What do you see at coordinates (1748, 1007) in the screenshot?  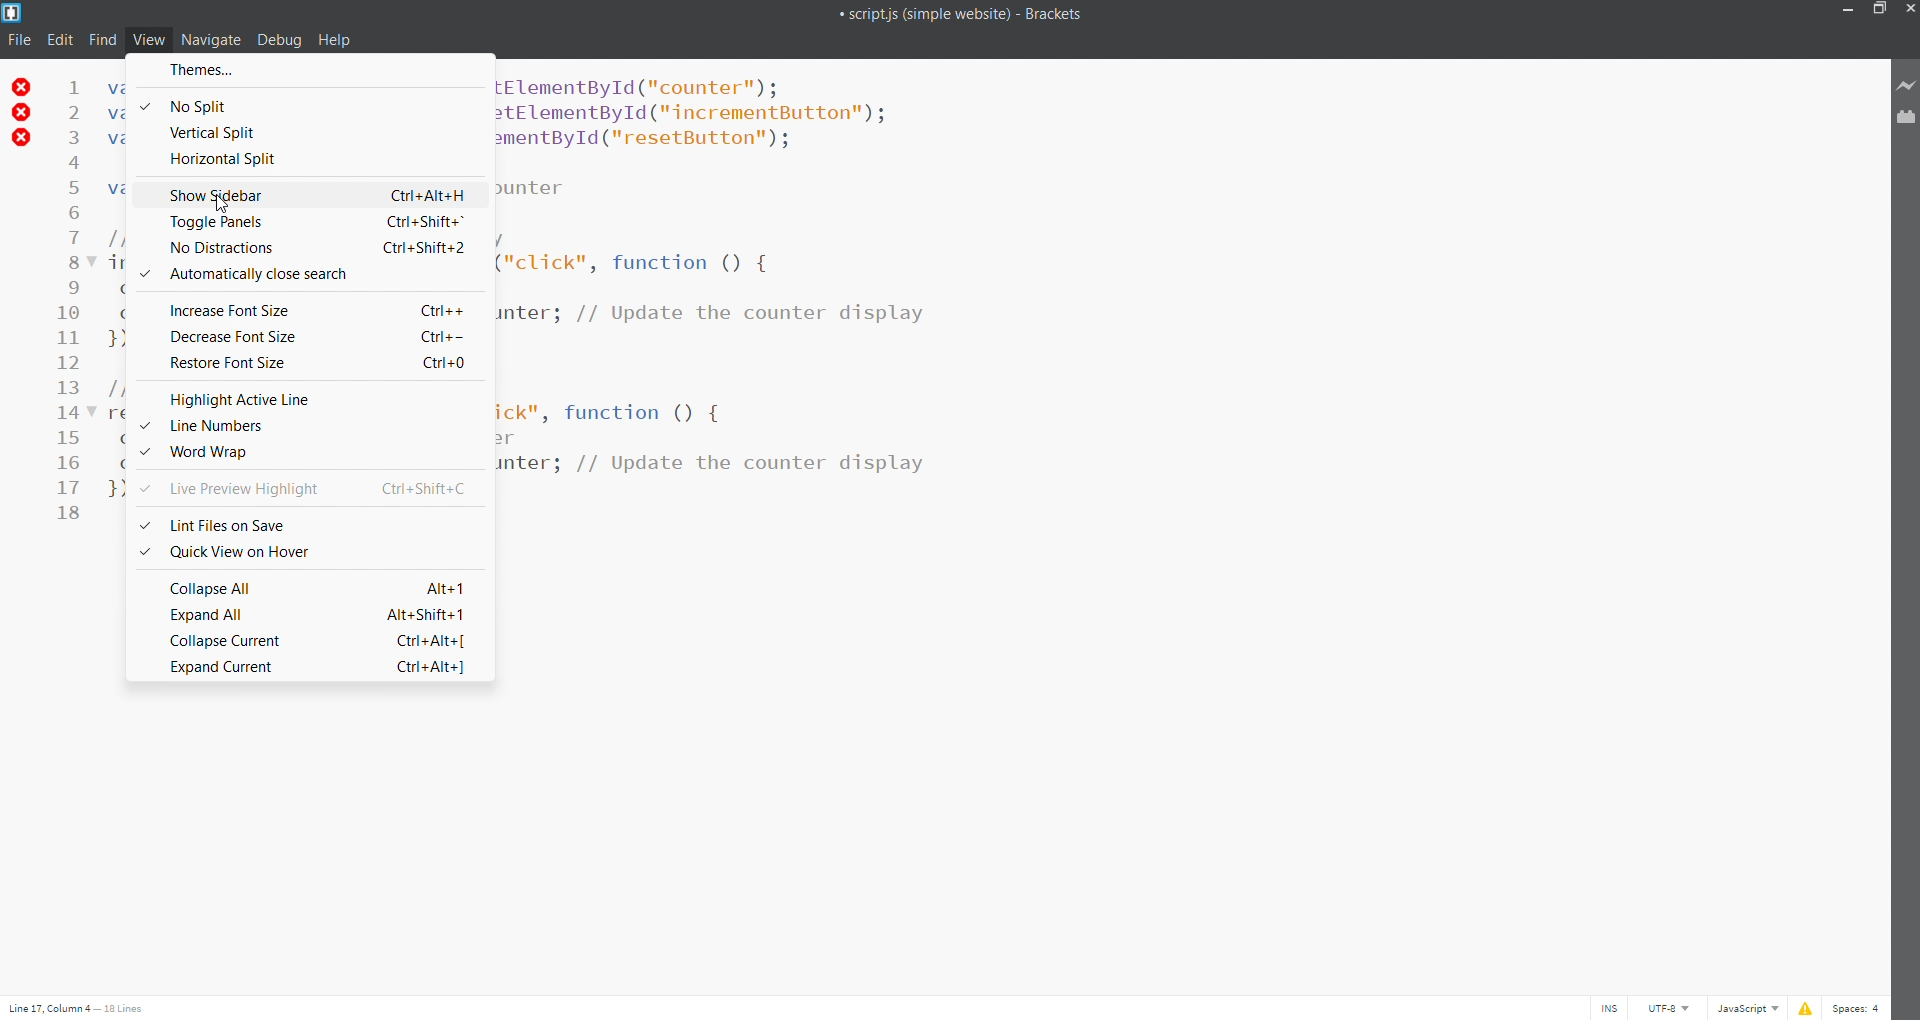 I see `file type` at bounding box center [1748, 1007].